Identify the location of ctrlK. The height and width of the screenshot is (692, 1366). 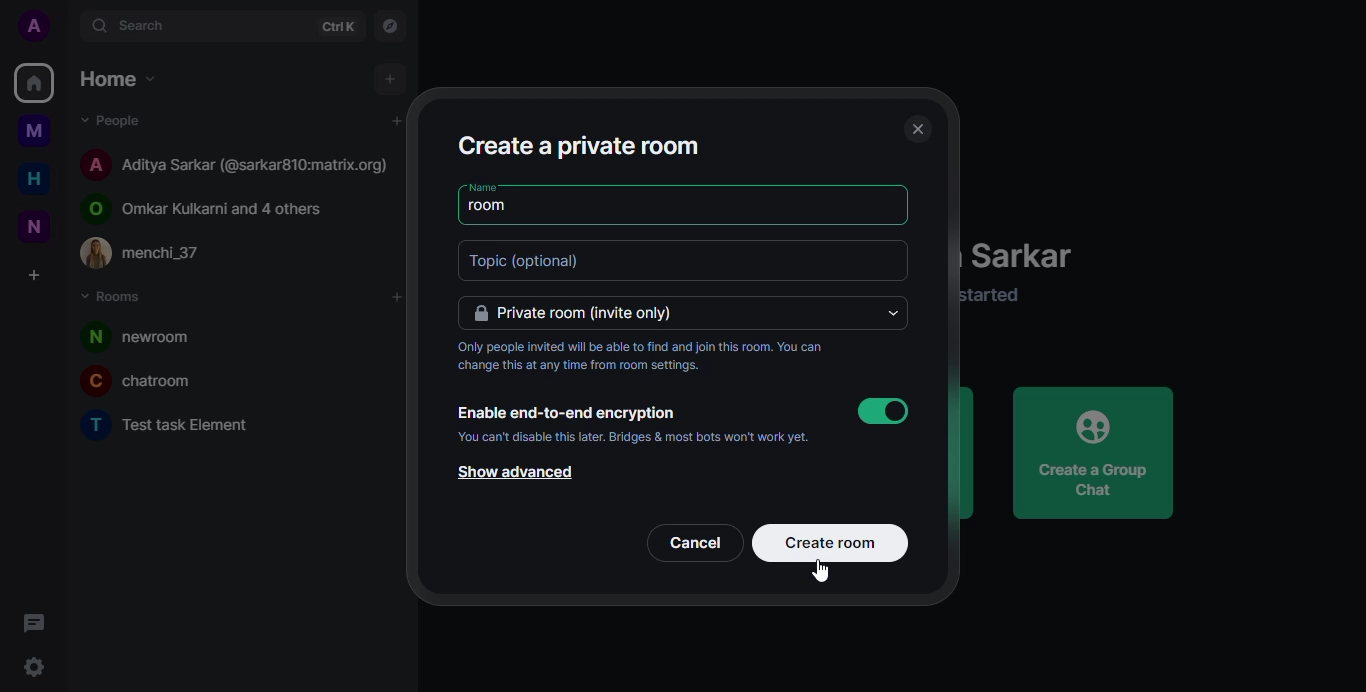
(337, 27).